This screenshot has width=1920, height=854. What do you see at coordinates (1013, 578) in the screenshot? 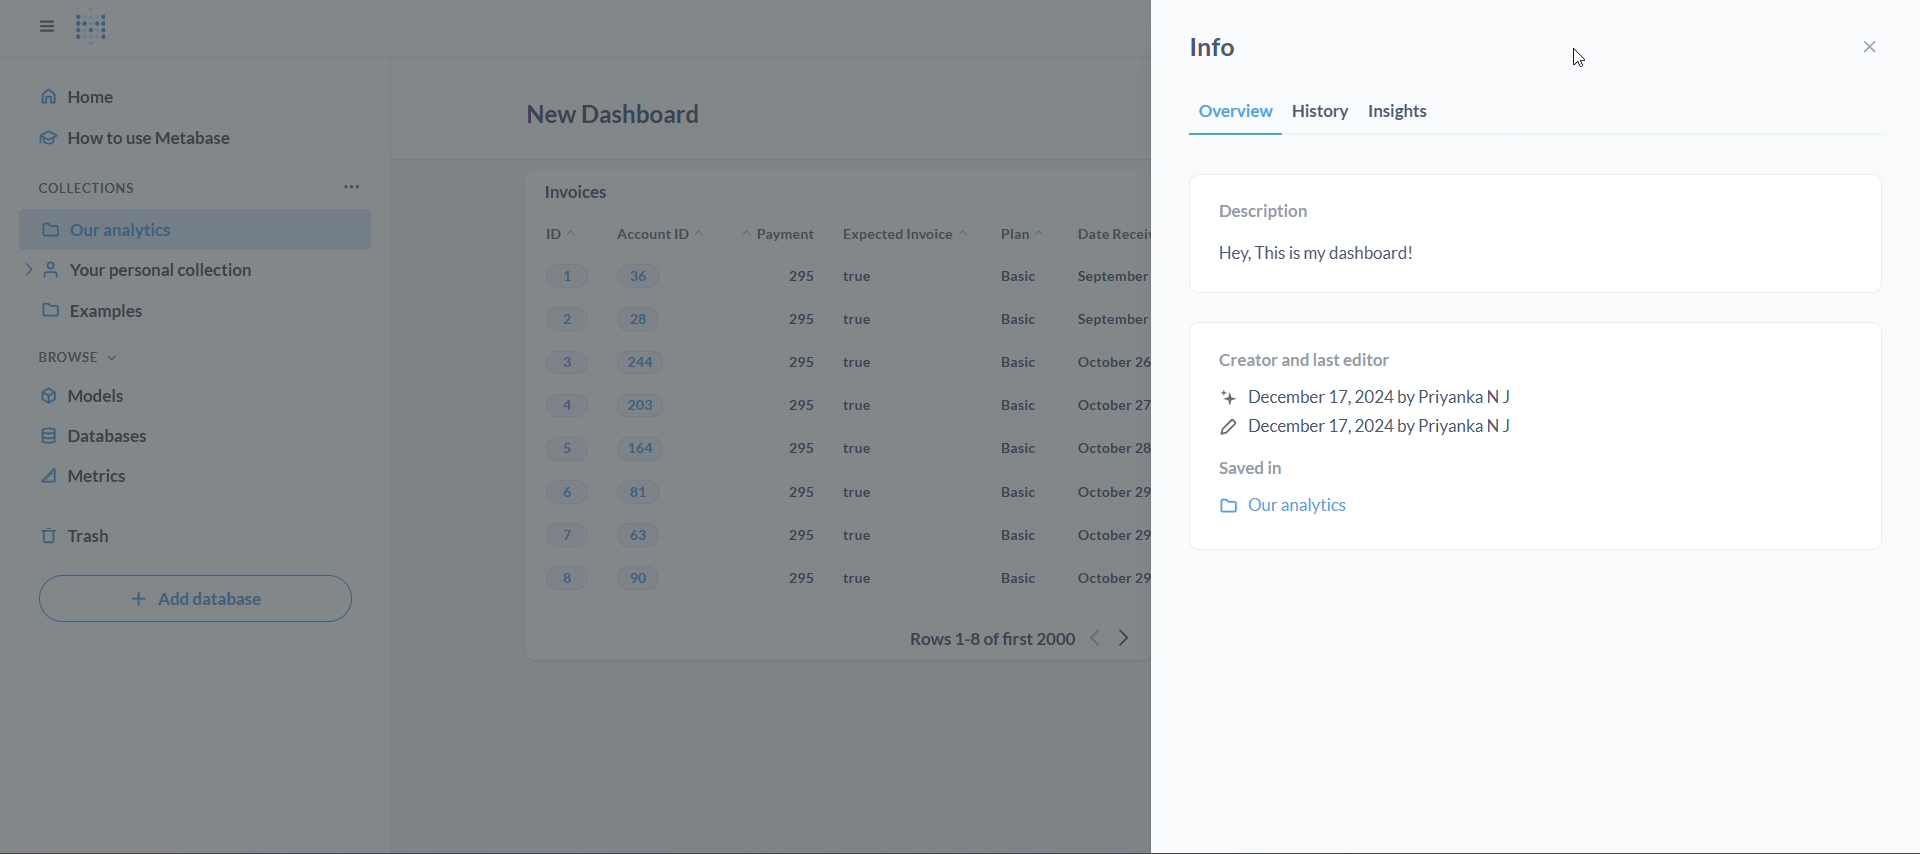
I see `Basic` at bounding box center [1013, 578].